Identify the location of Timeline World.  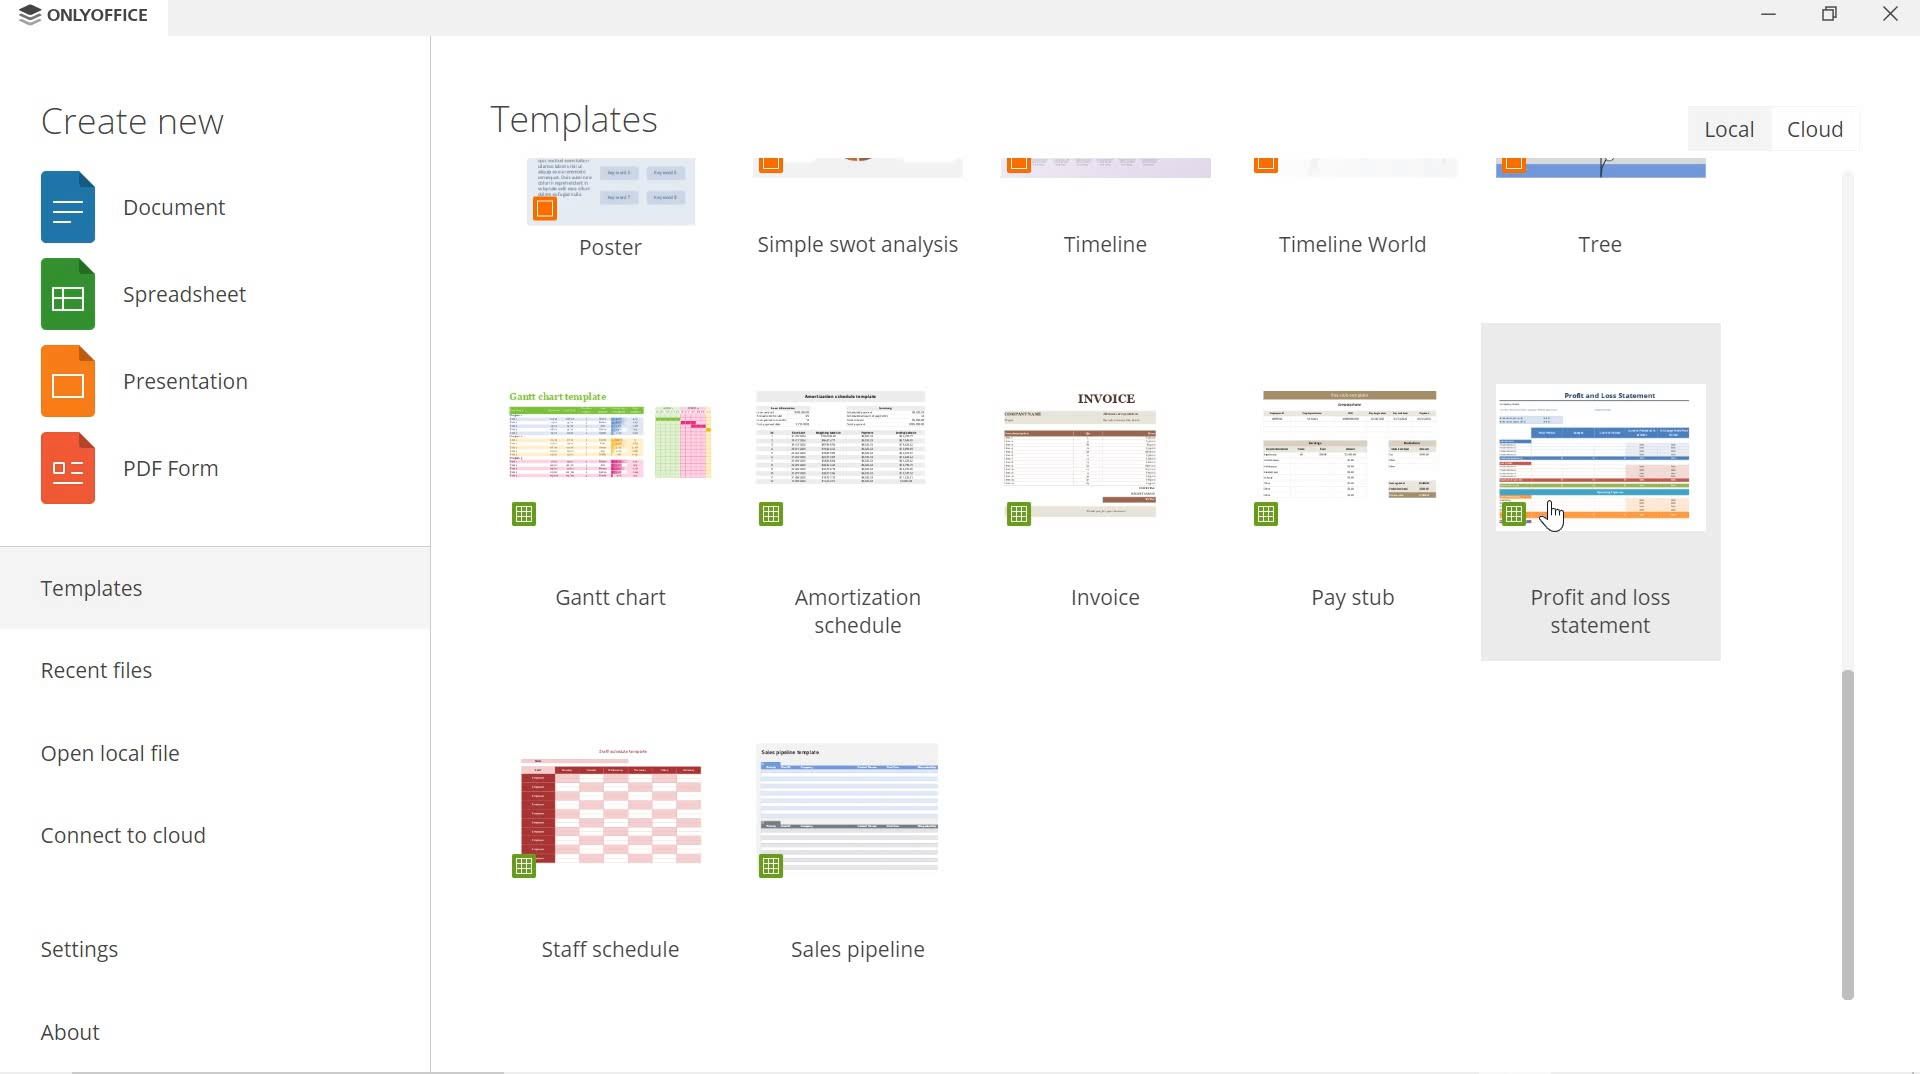
(1359, 245).